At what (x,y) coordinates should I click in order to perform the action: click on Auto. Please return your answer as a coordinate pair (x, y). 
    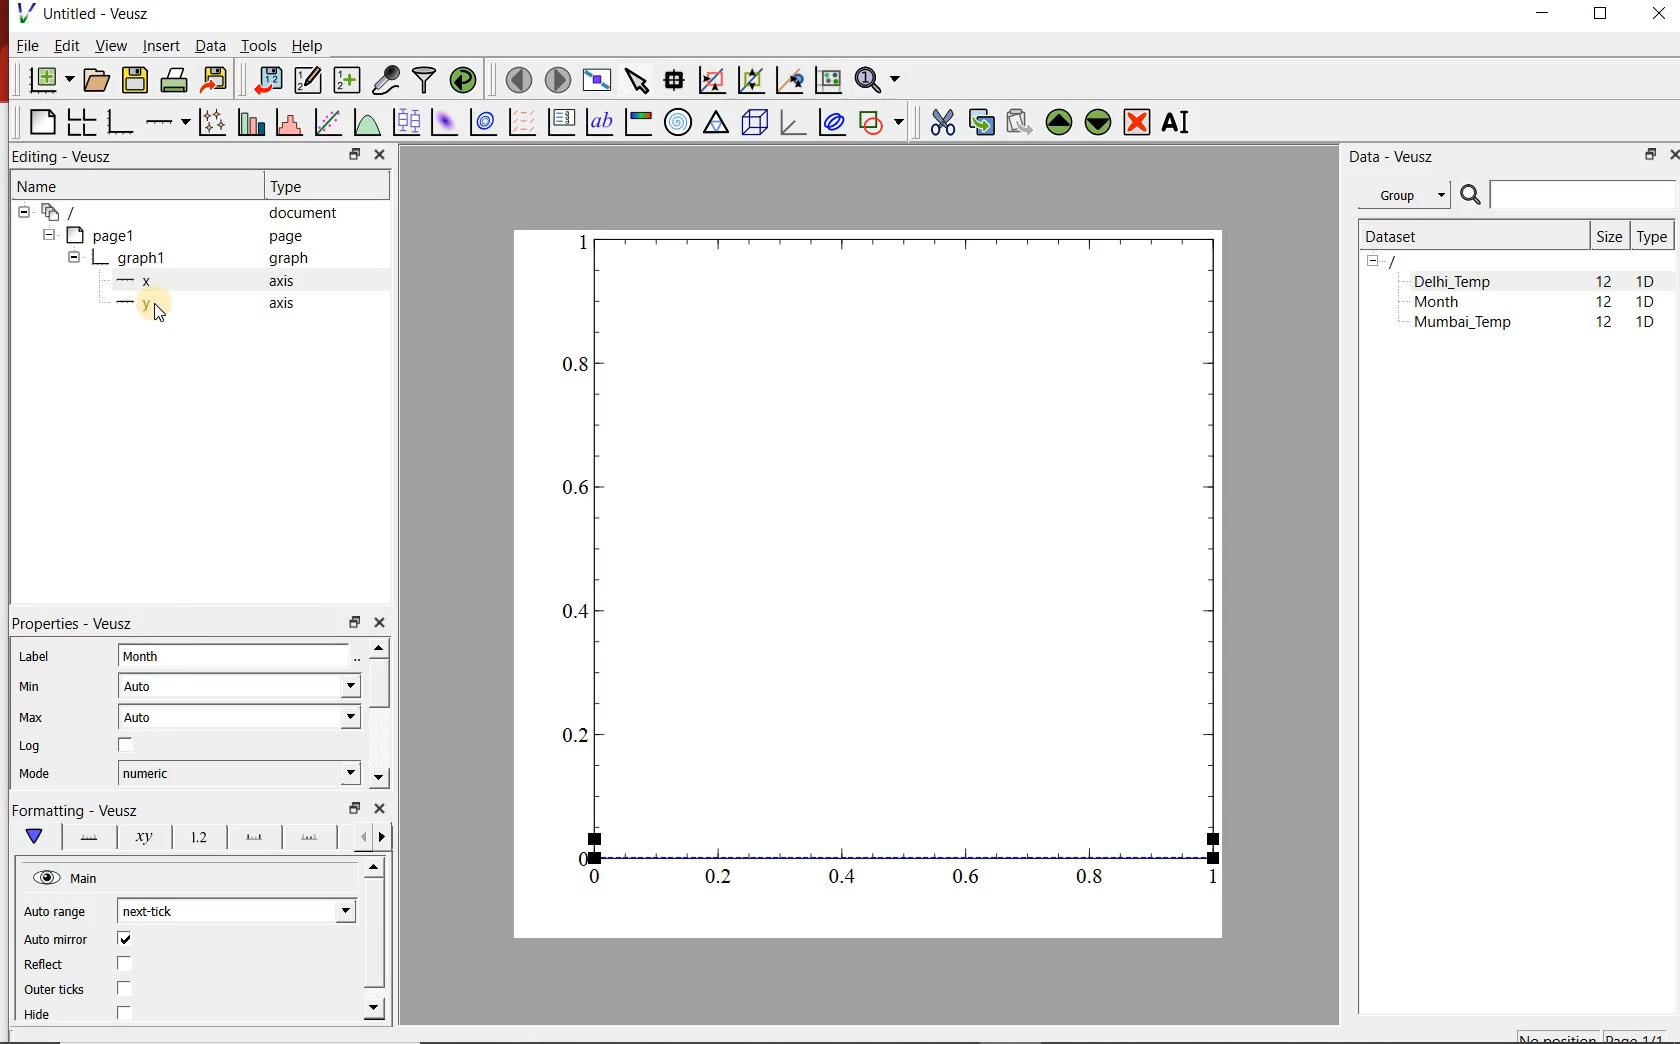
    Looking at the image, I should click on (240, 685).